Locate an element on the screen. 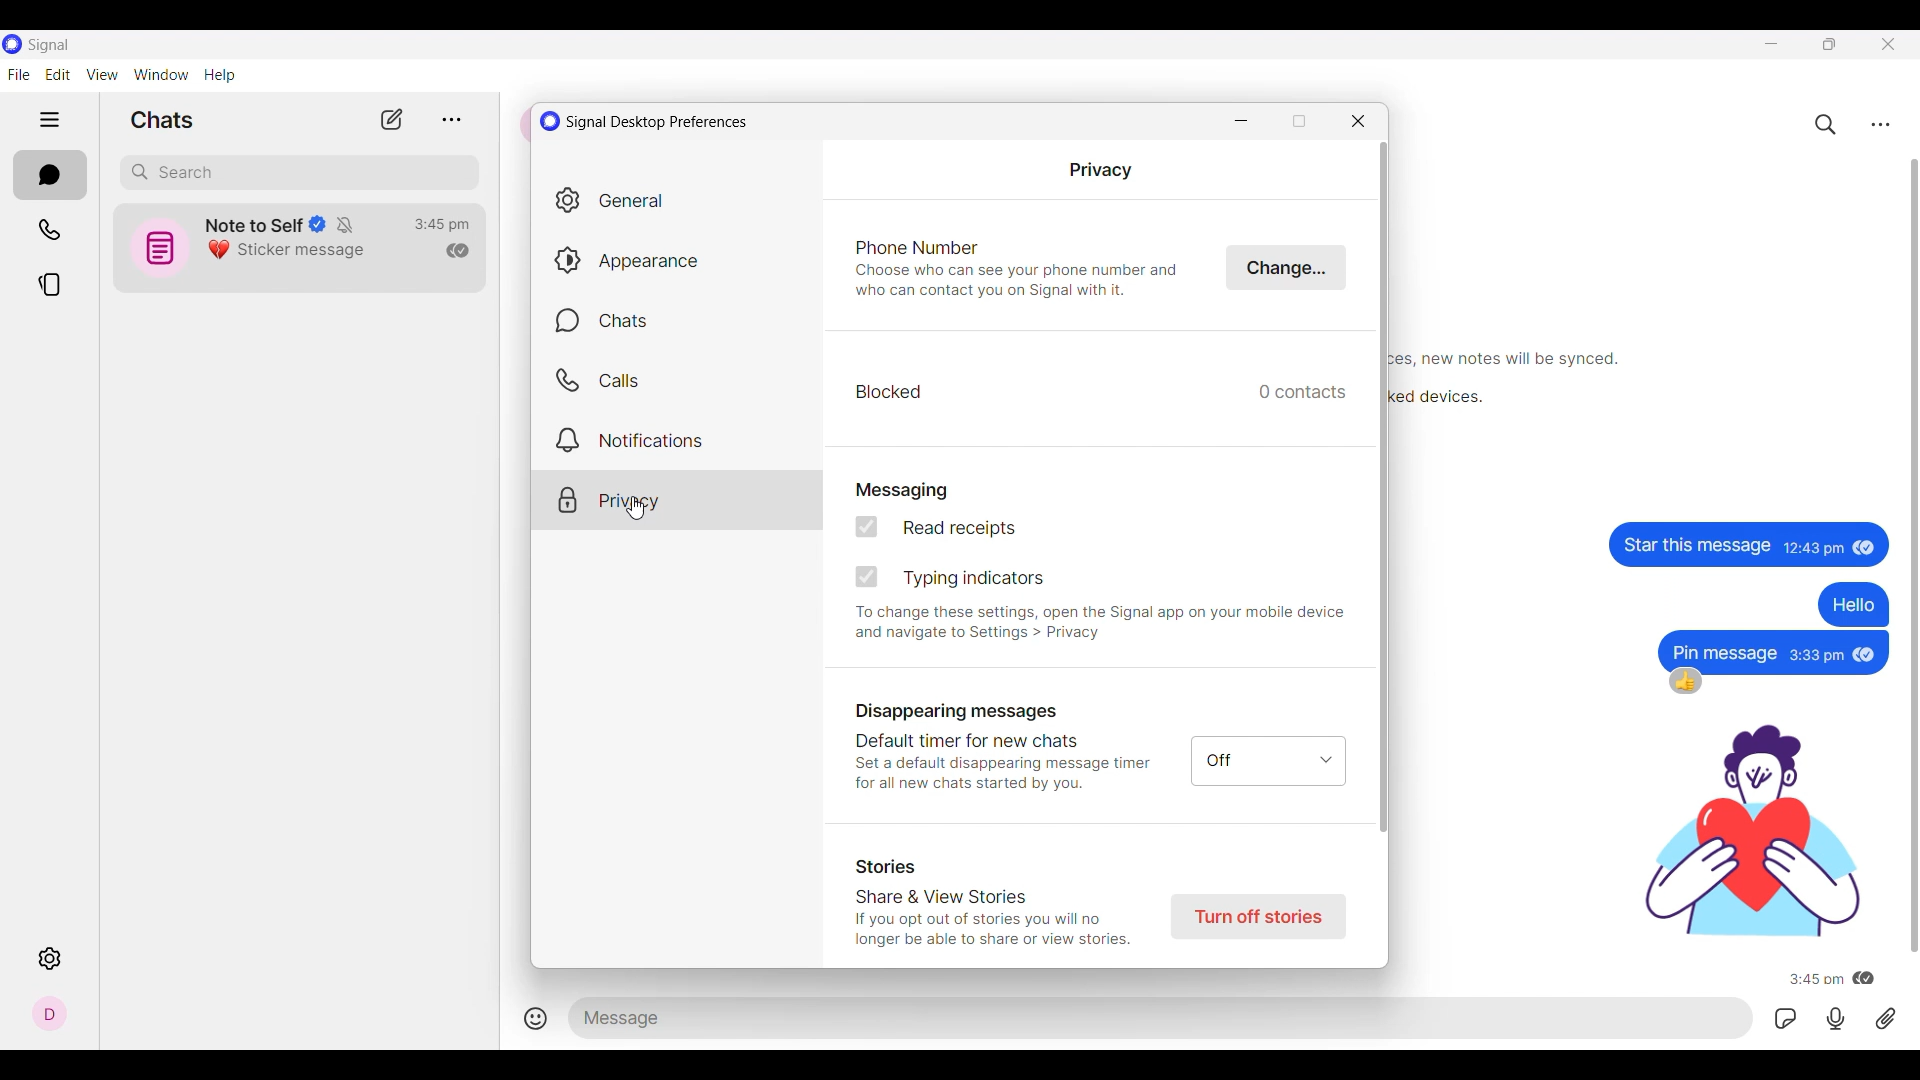 Image resolution: width=1920 pixels, height=1080 pixels. Restore down is located at coordinates (1299, 121).